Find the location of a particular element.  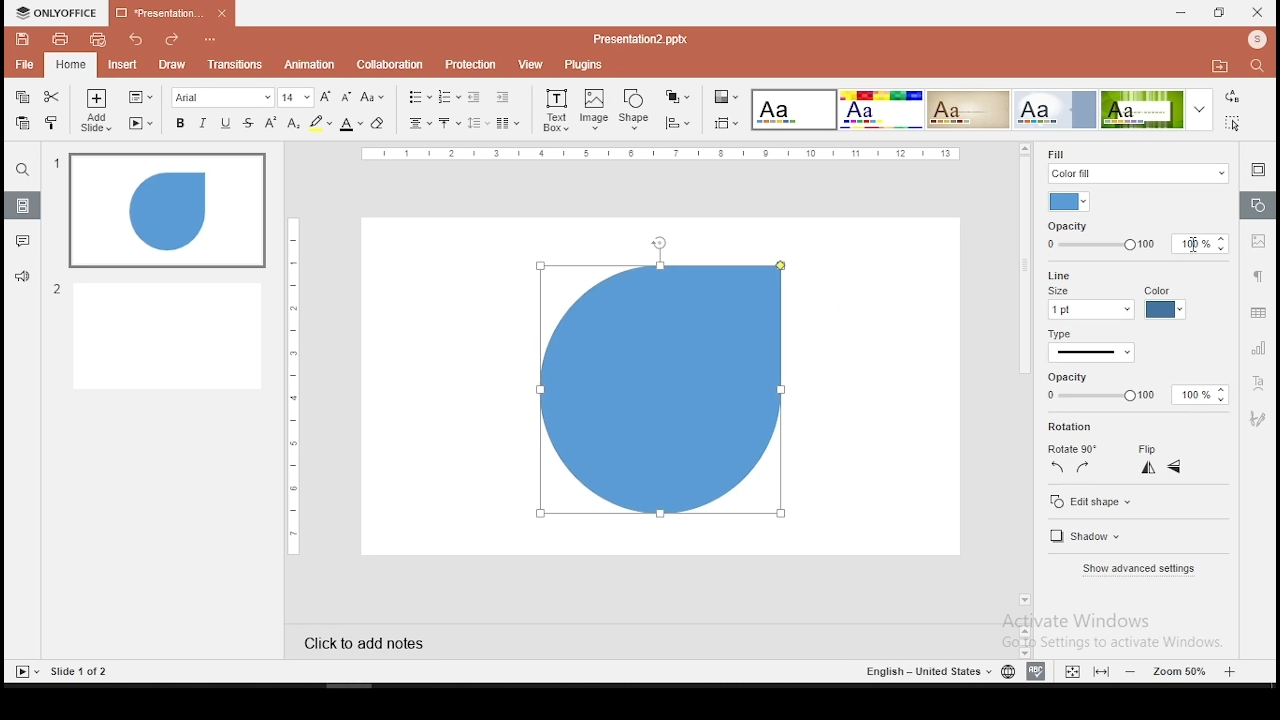

slides is located at coordinates (22, 206).